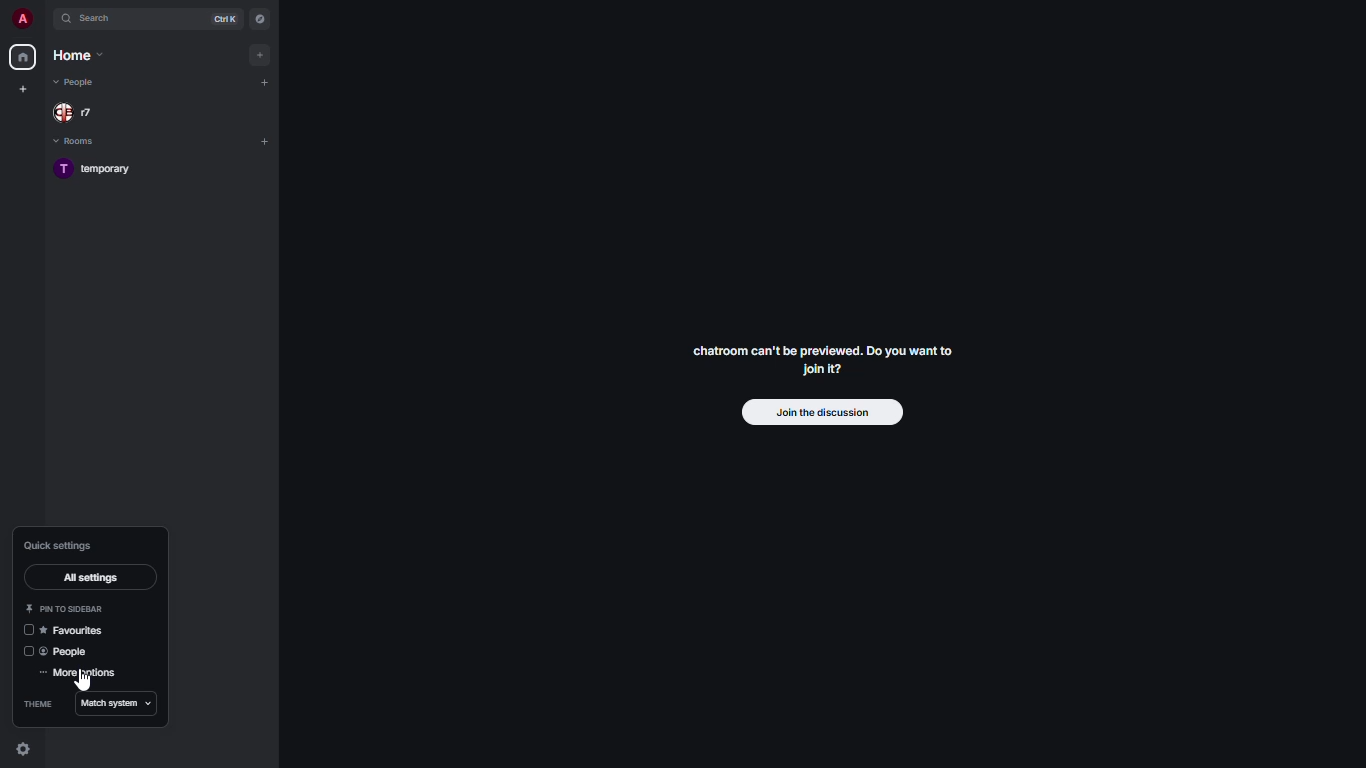  What do you see at coordinates (59, 544) in the screenshot?
I see `quick settings` at bounding box center [59, 544].